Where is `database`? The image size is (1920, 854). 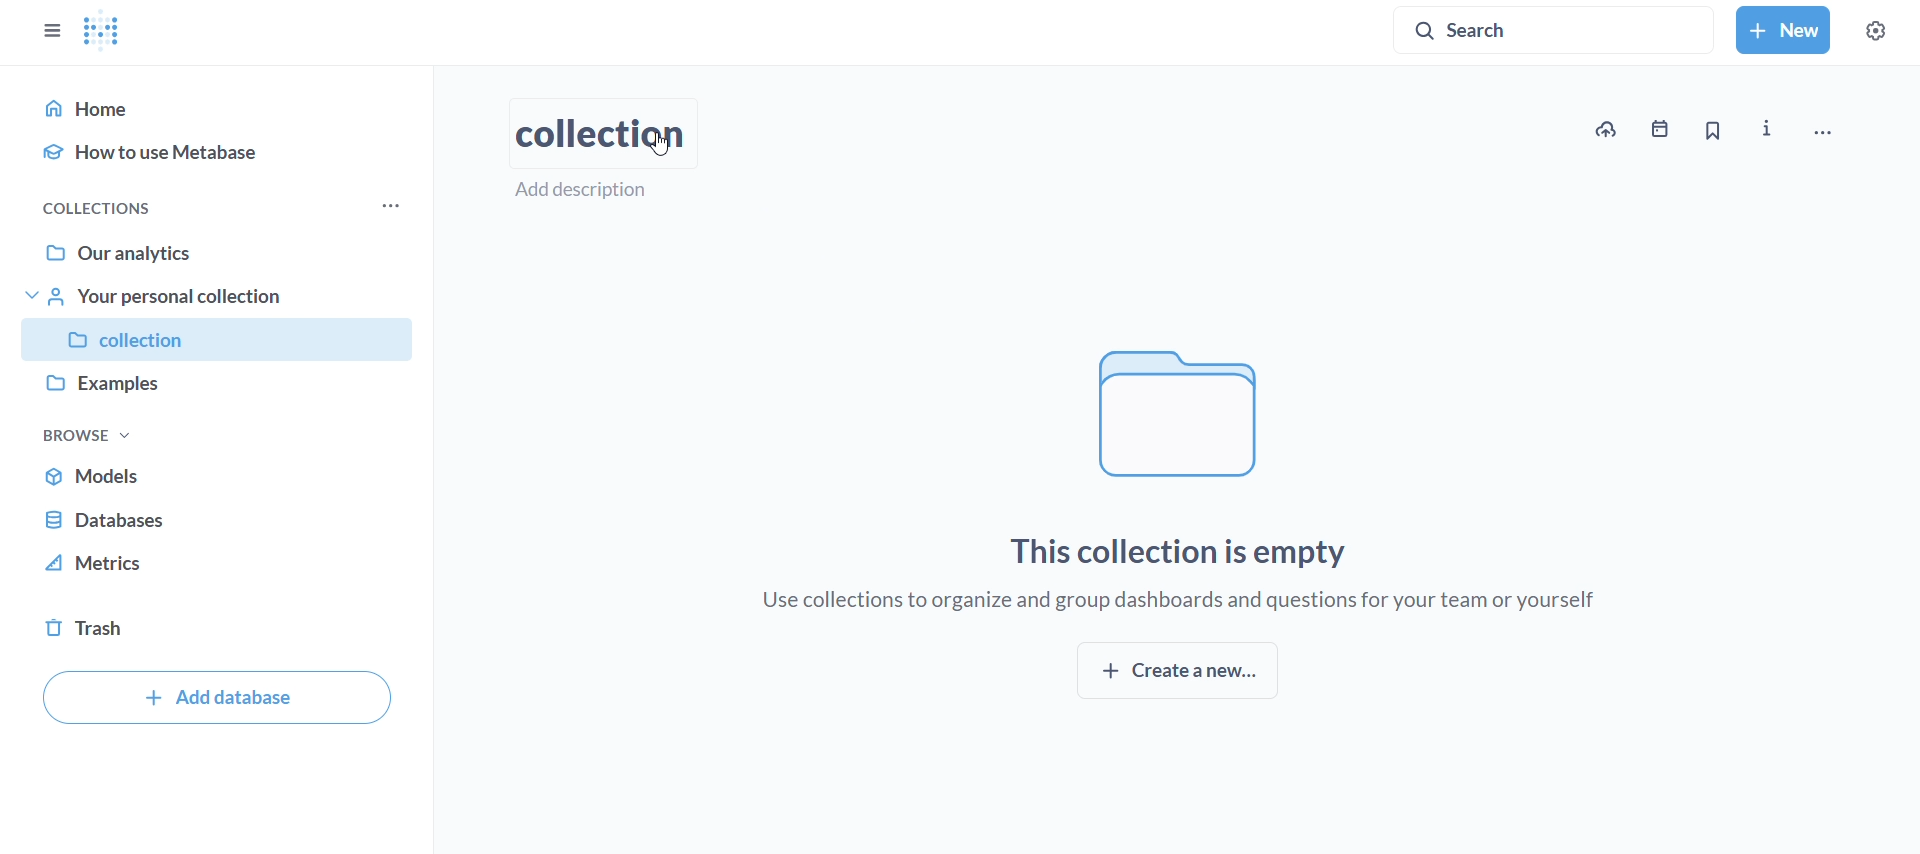 database is located at coordinates (218, 514).